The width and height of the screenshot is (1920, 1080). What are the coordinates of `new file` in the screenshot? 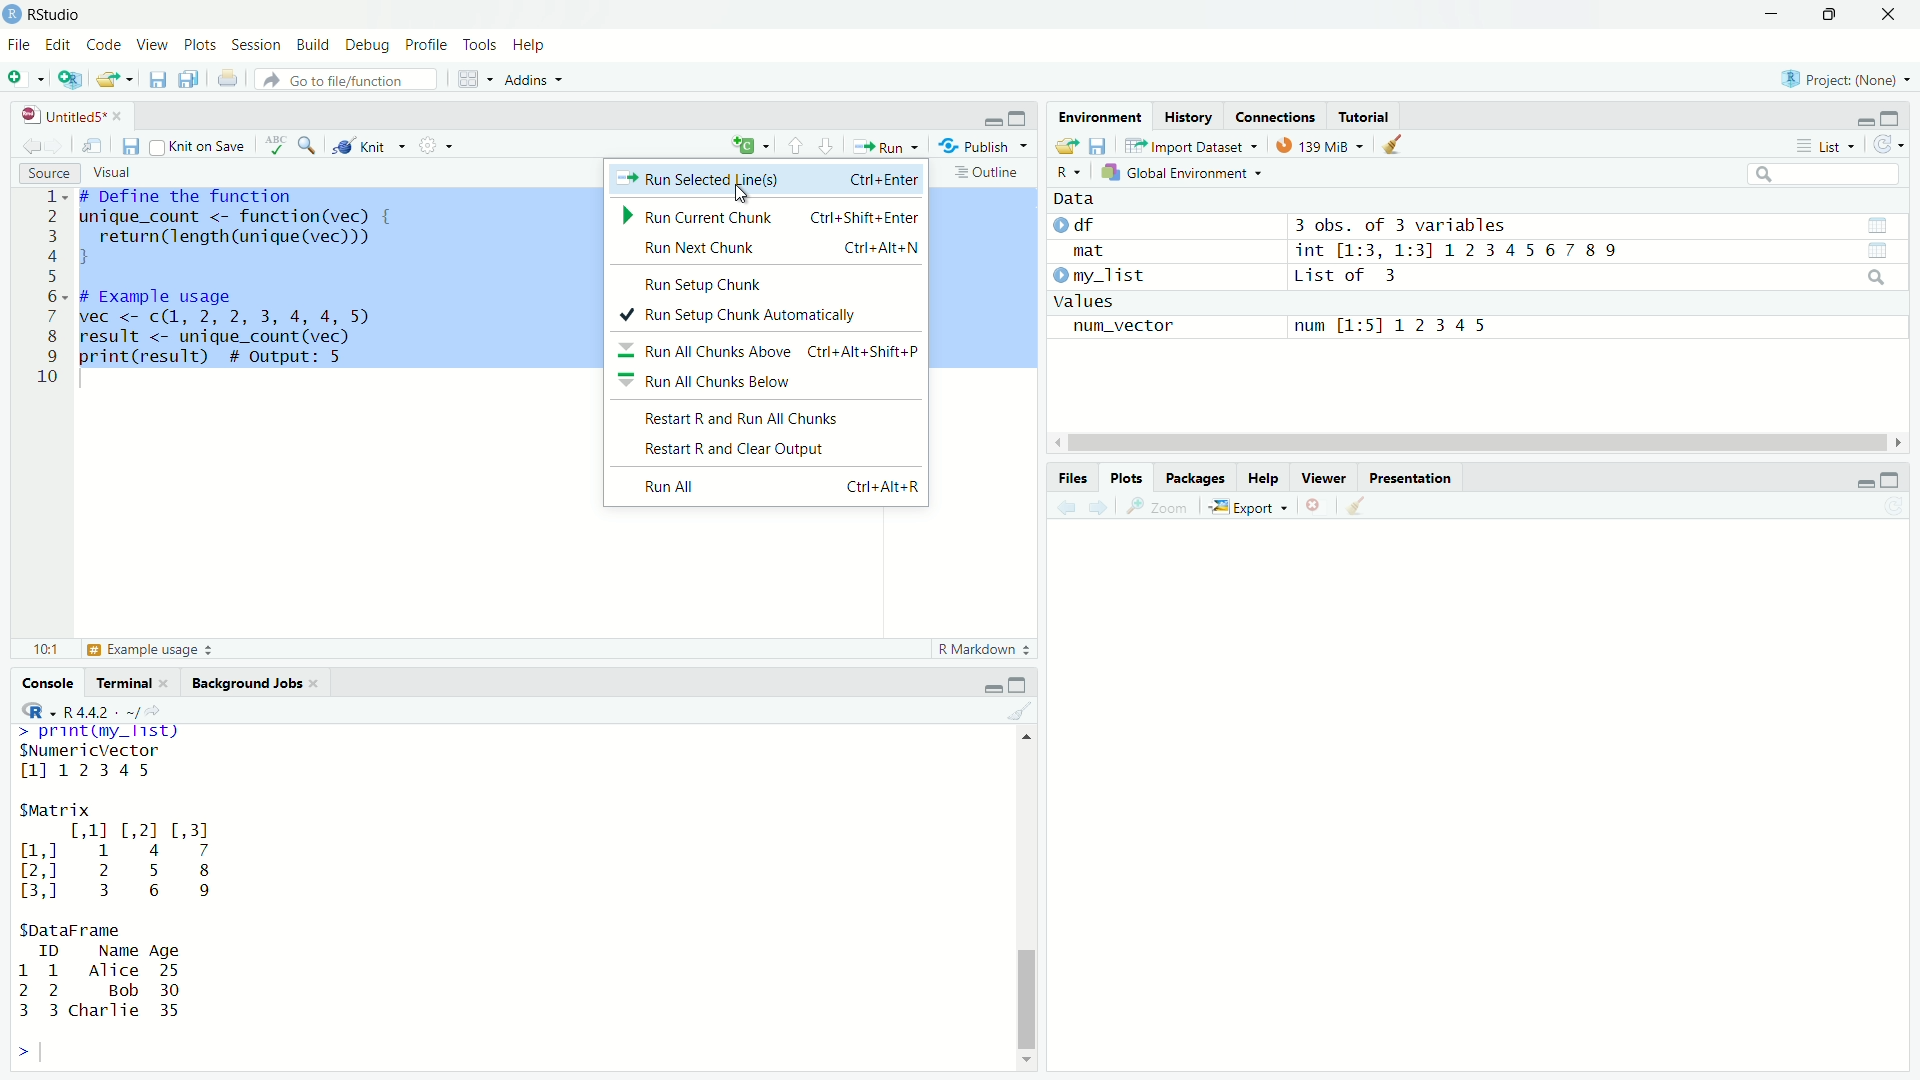 It's located at (17, 76).